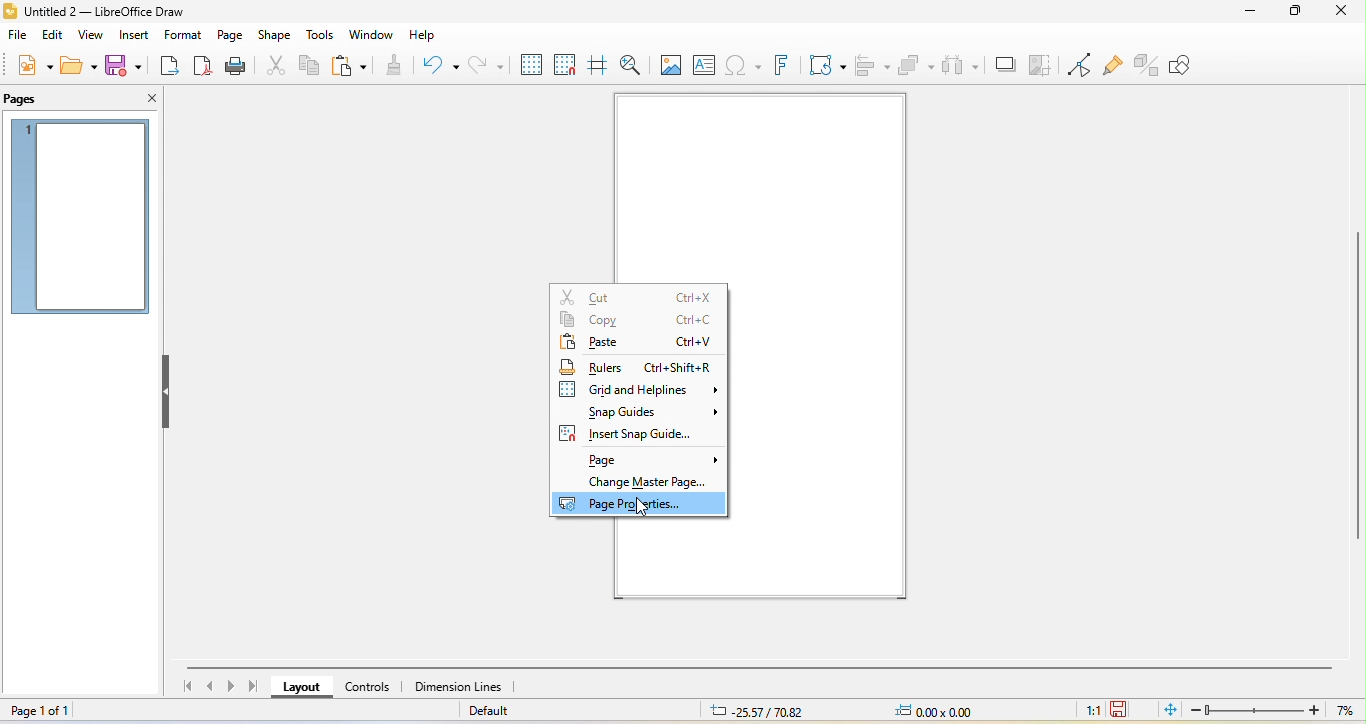  Describe the element at coordinates (1008, 66) in the screenshot. I see `shadow` at that location.